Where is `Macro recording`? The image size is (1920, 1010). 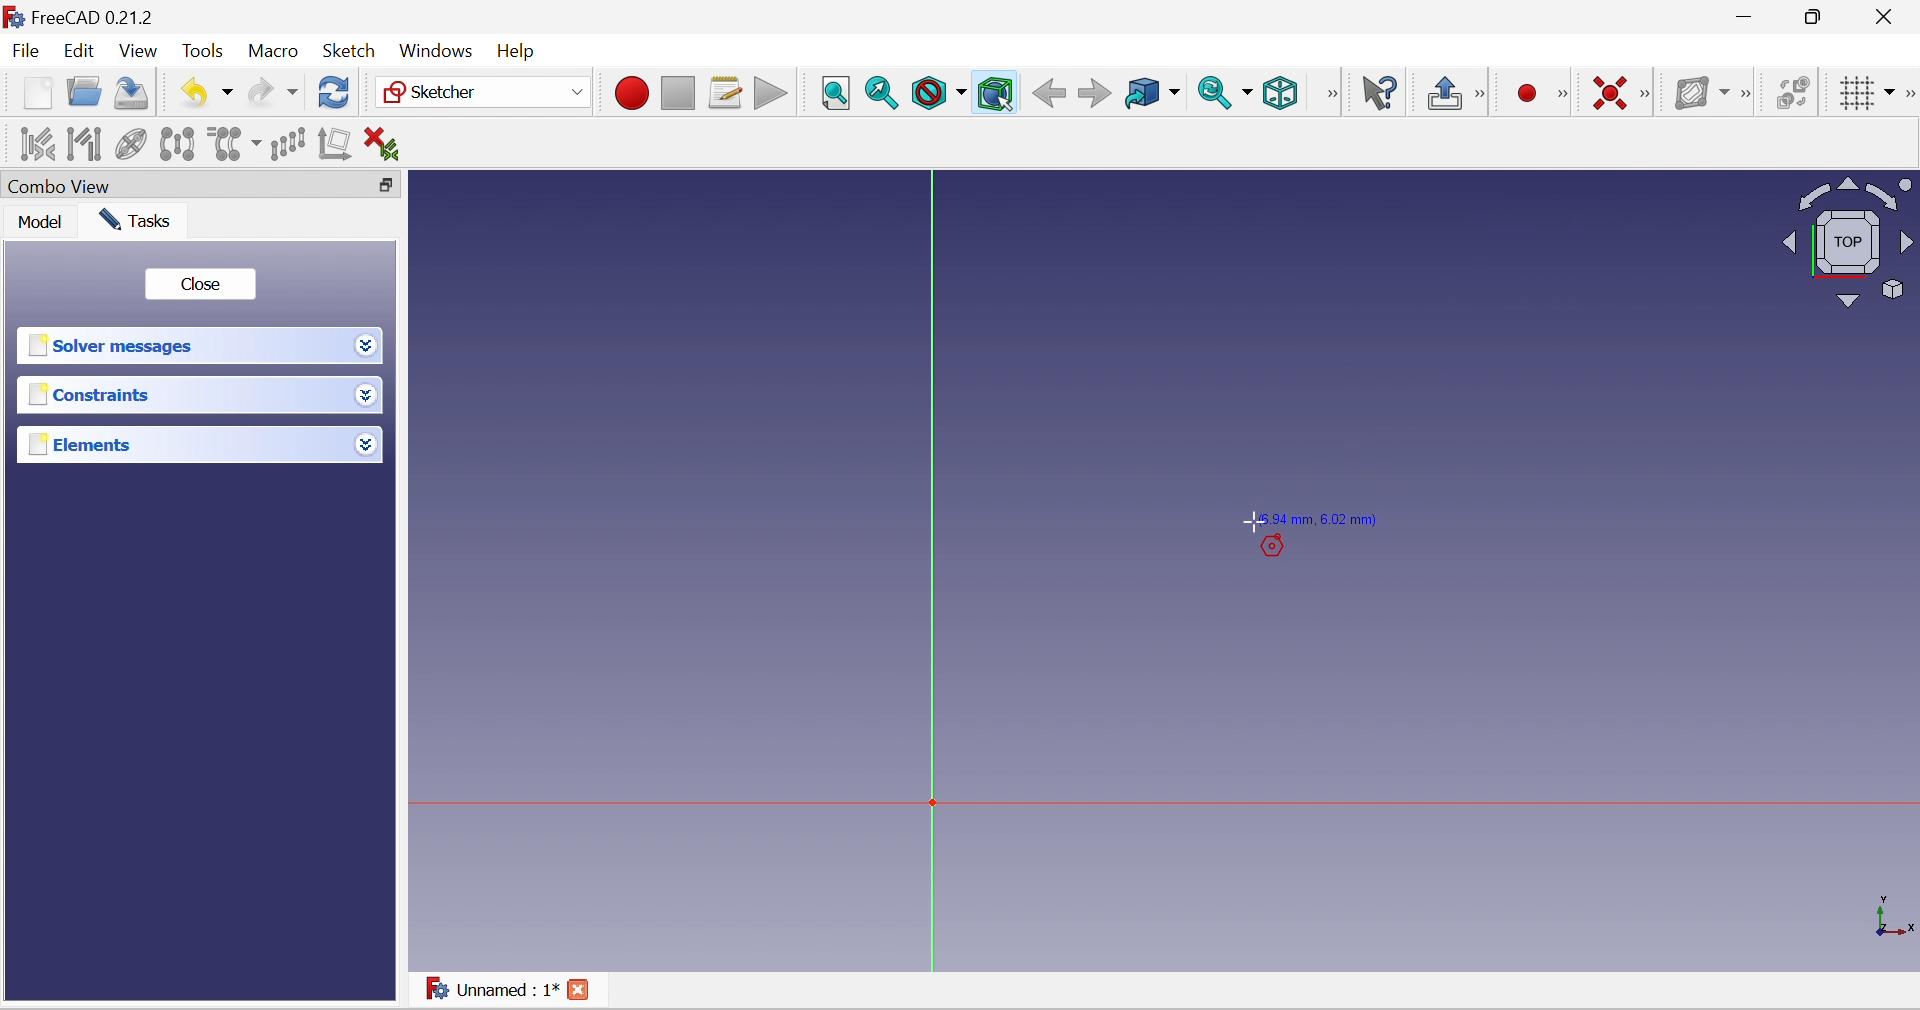
Macro recording is located at coordinates (630, 91).